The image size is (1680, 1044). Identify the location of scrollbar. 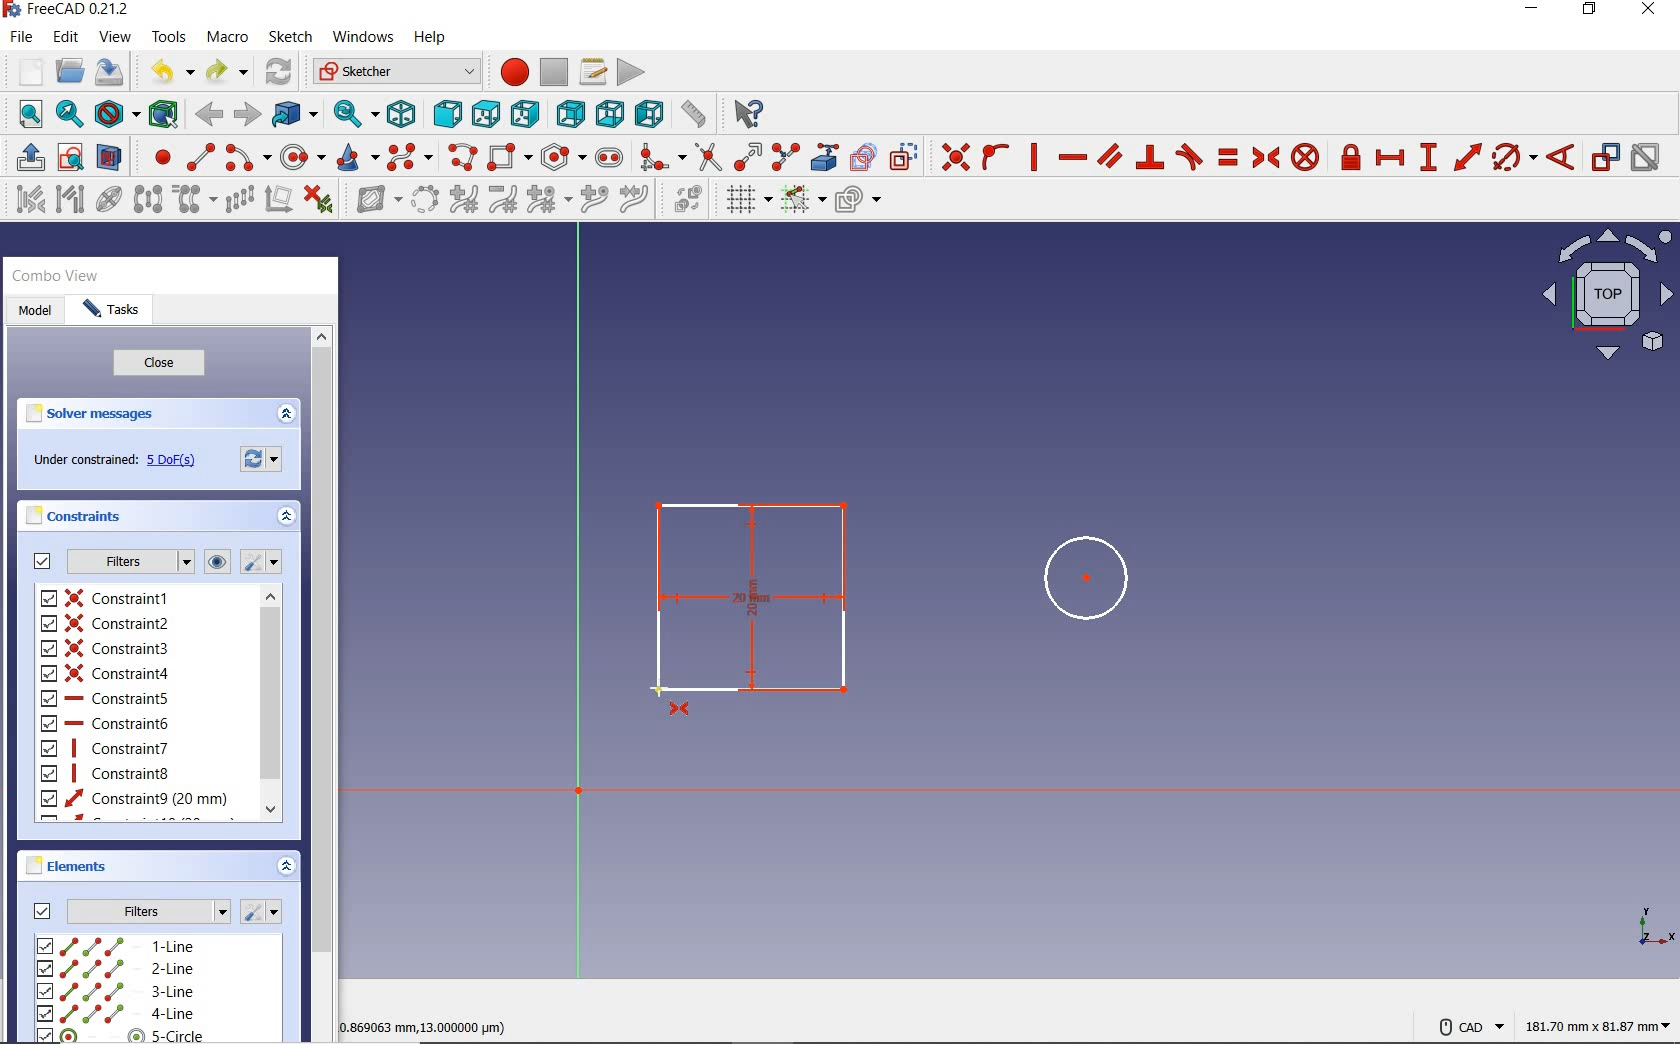
(322, 696).